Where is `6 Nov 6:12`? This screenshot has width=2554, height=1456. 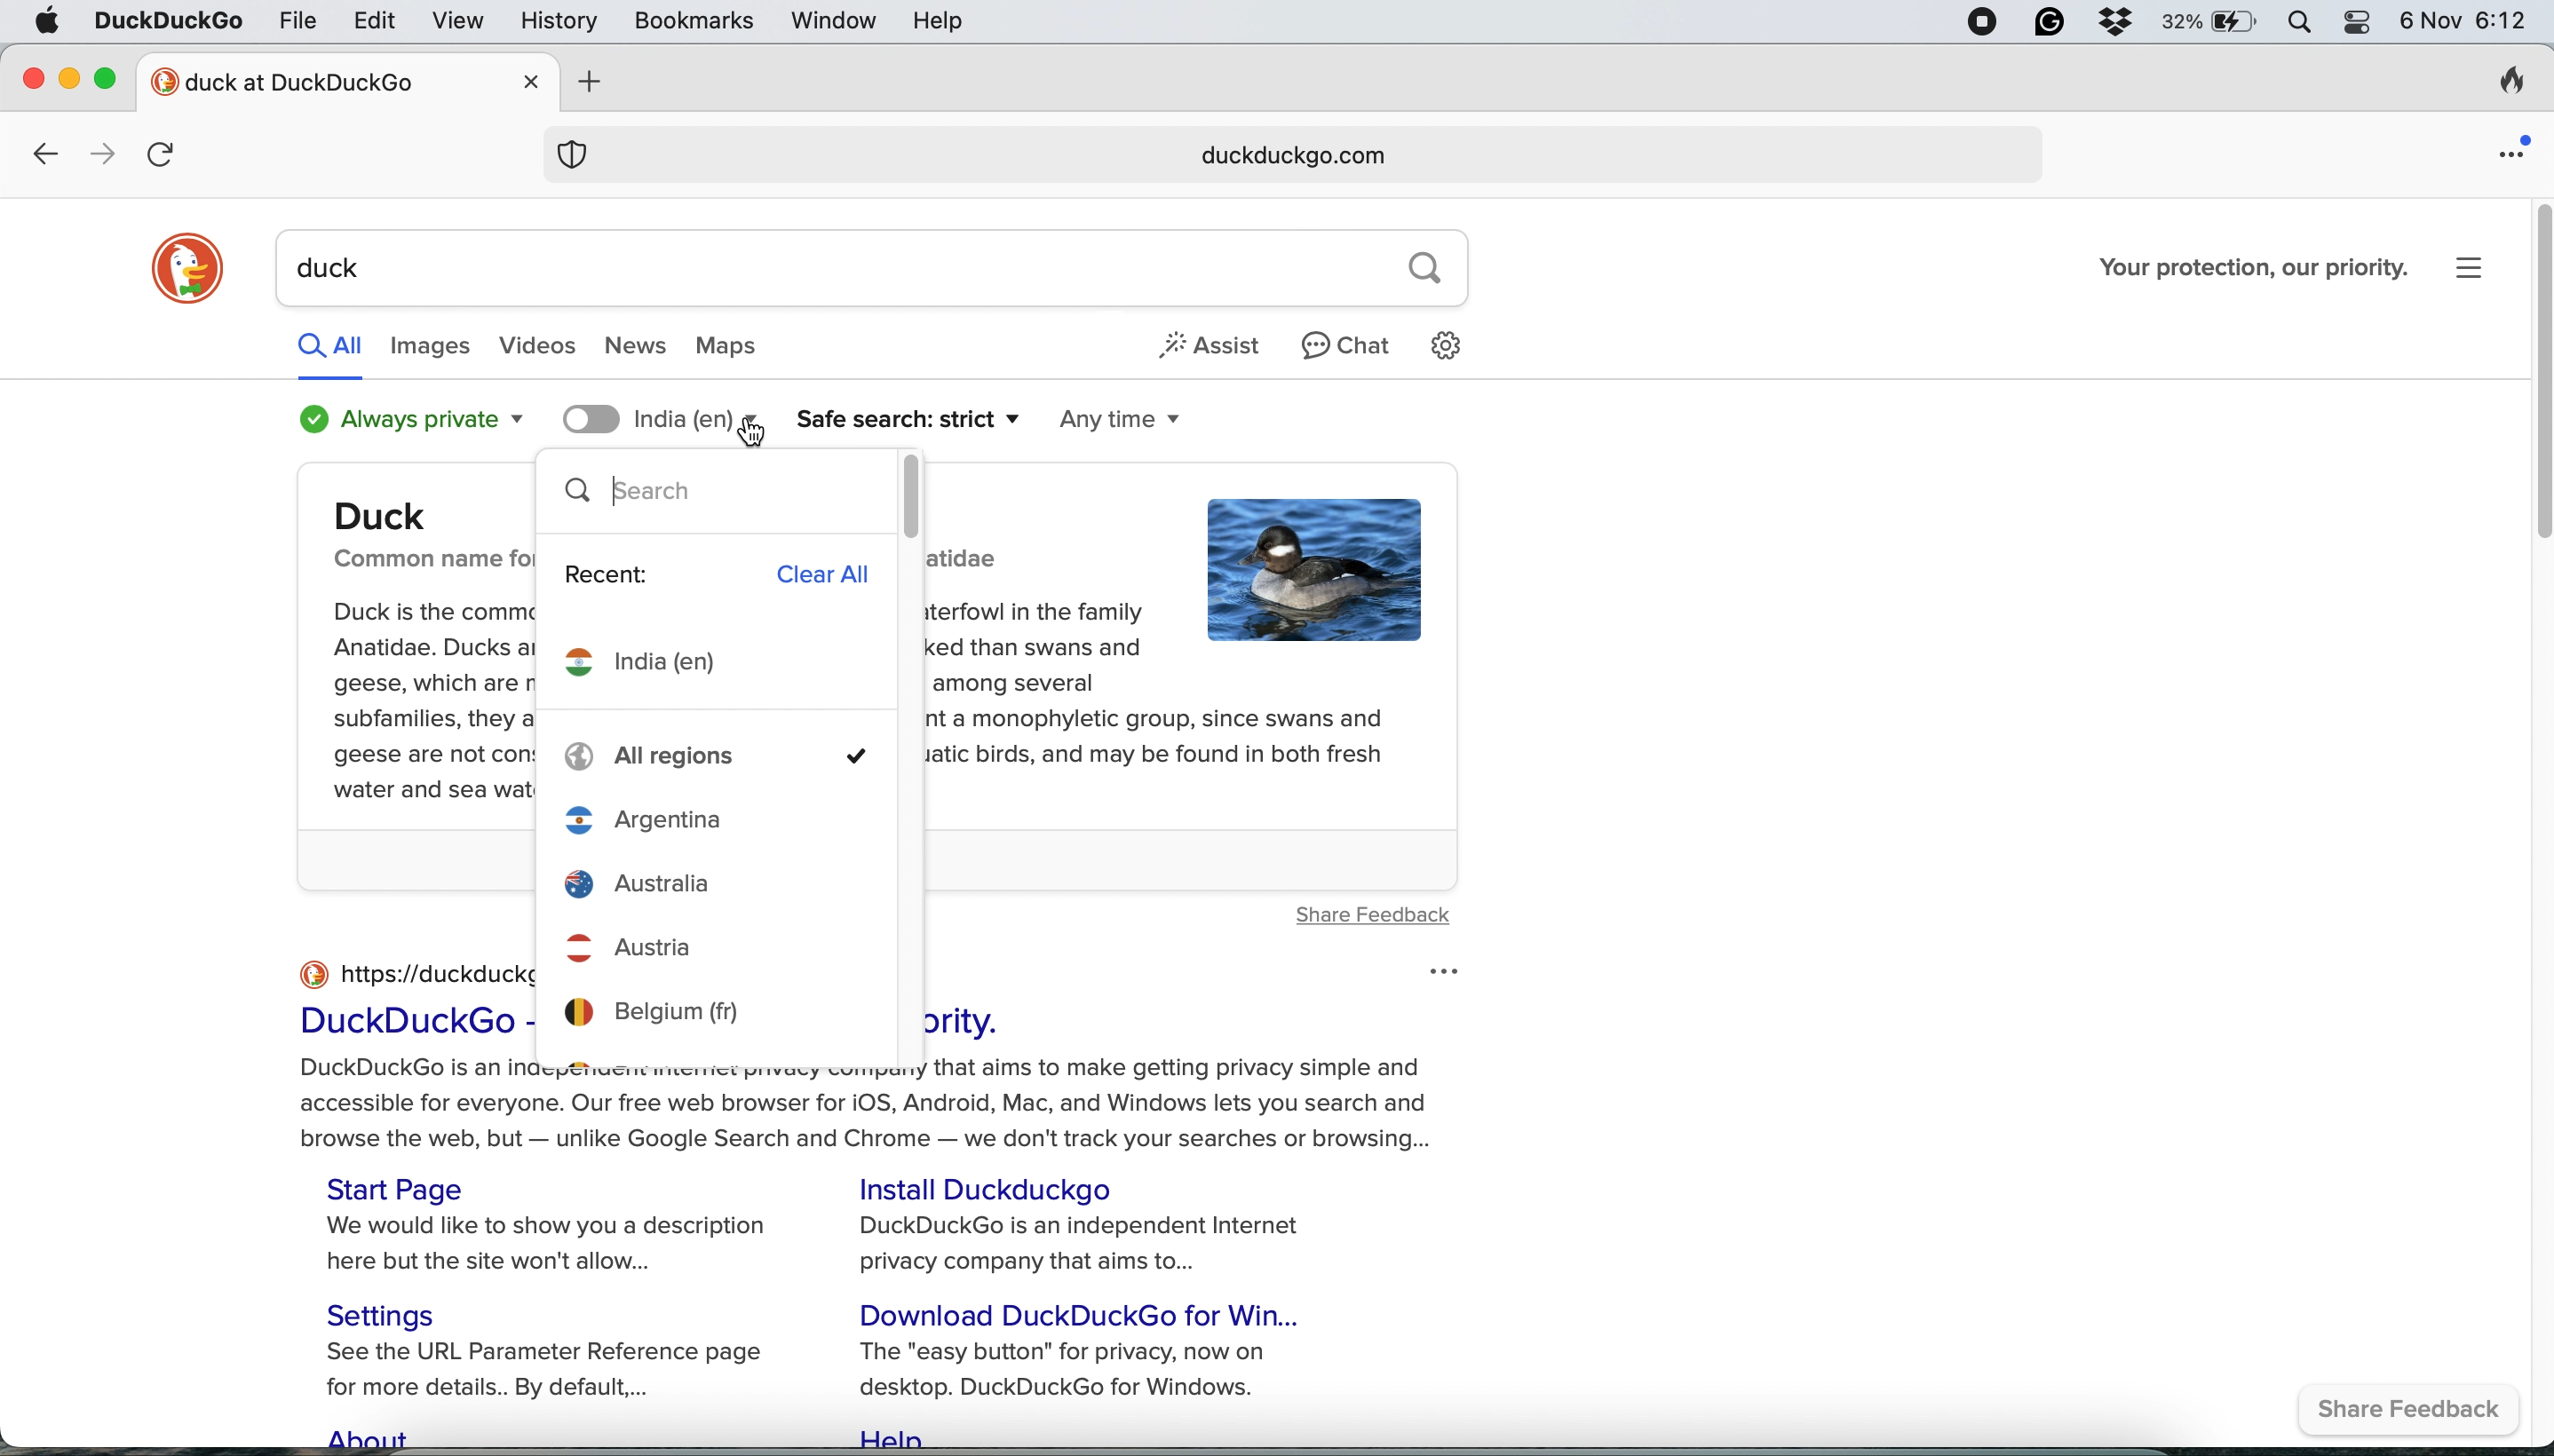 6 Nov 6:12 is located at coordinates (2462, 24).